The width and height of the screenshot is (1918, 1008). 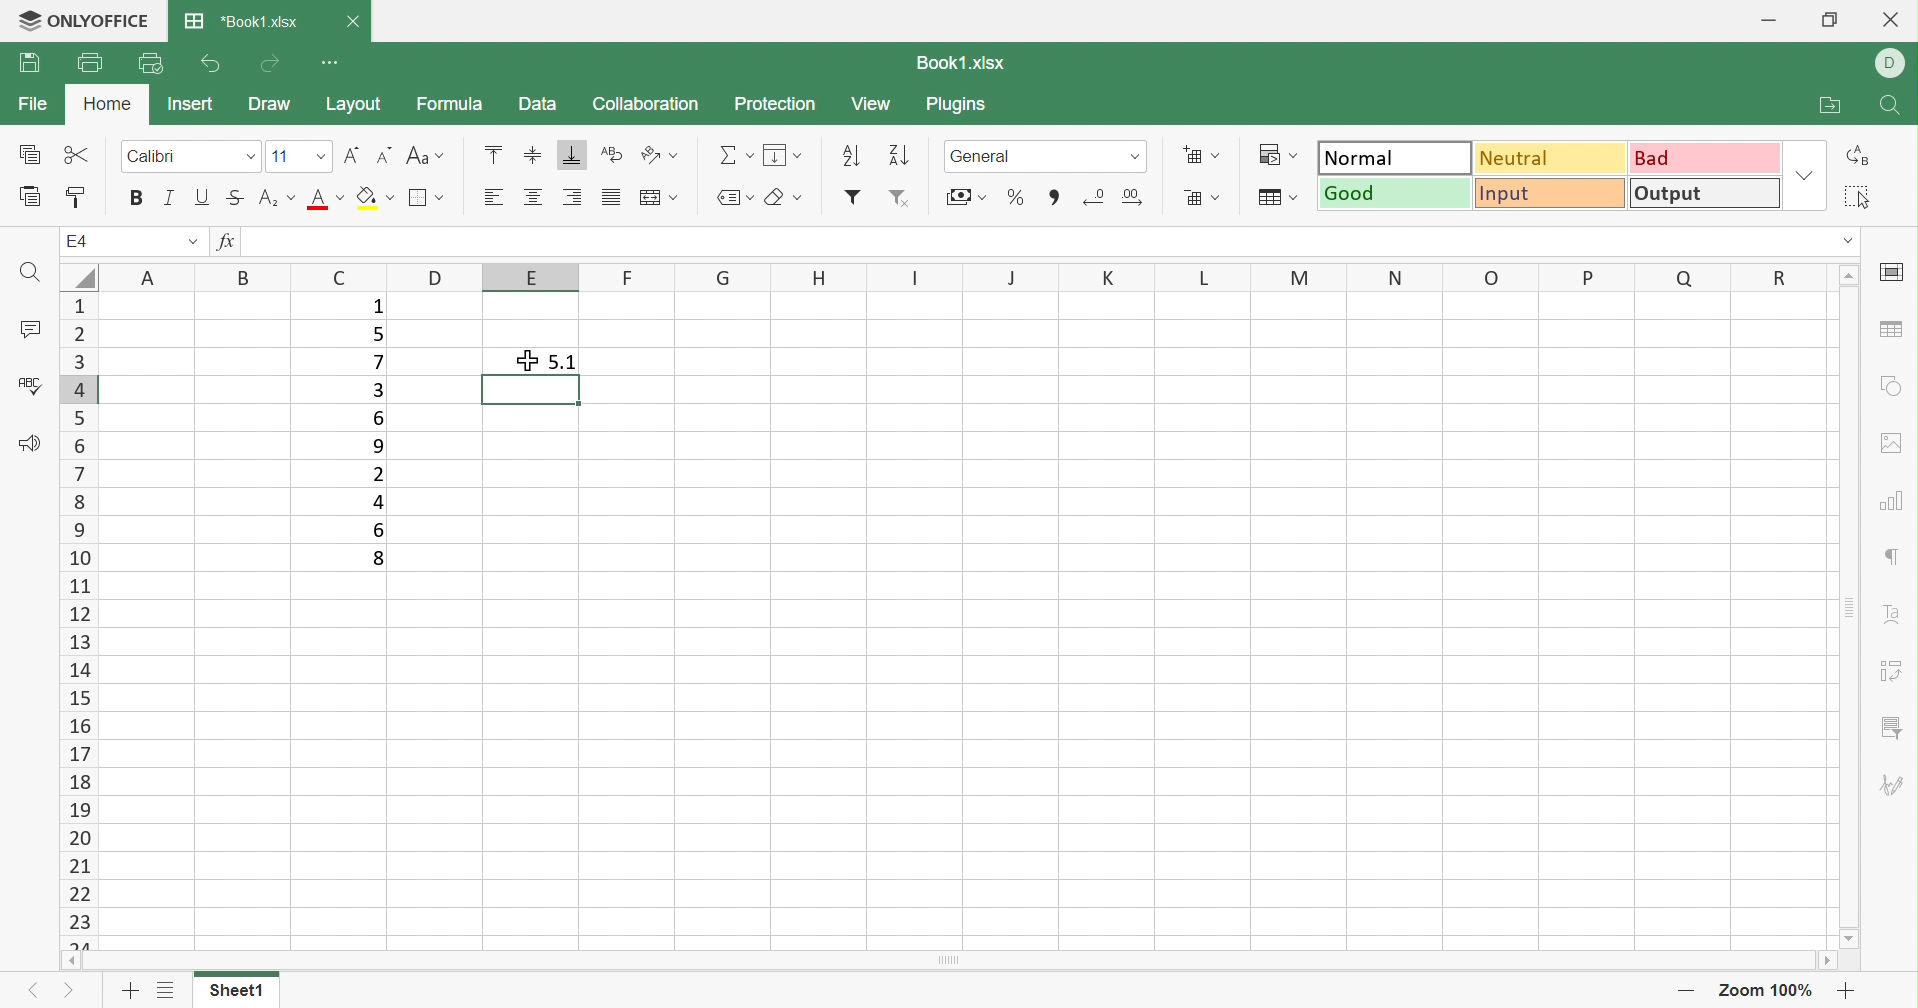 What do you see at coordinates (1849, 994) in the screenshot?
I see `Zoom In` at bounding box center [1849, 994].